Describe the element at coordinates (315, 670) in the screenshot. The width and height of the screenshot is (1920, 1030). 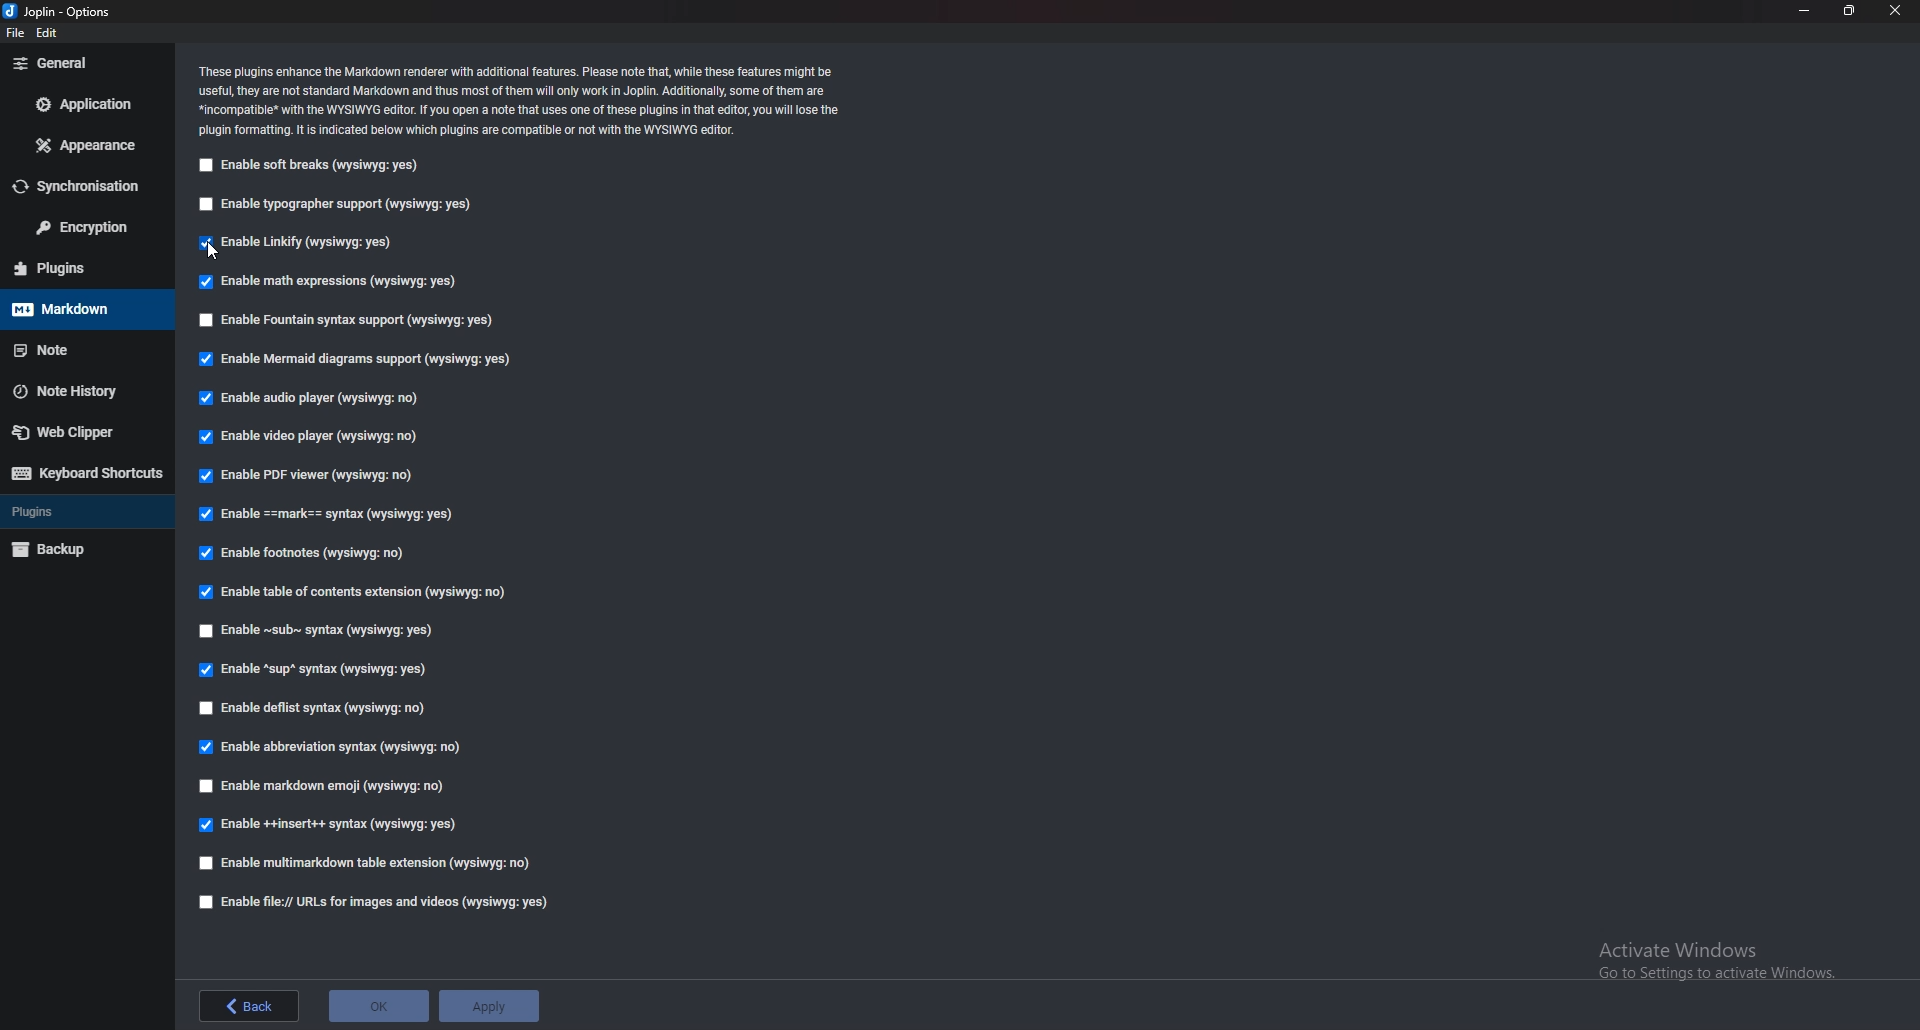
I see `Enable sup syntax` at that location.